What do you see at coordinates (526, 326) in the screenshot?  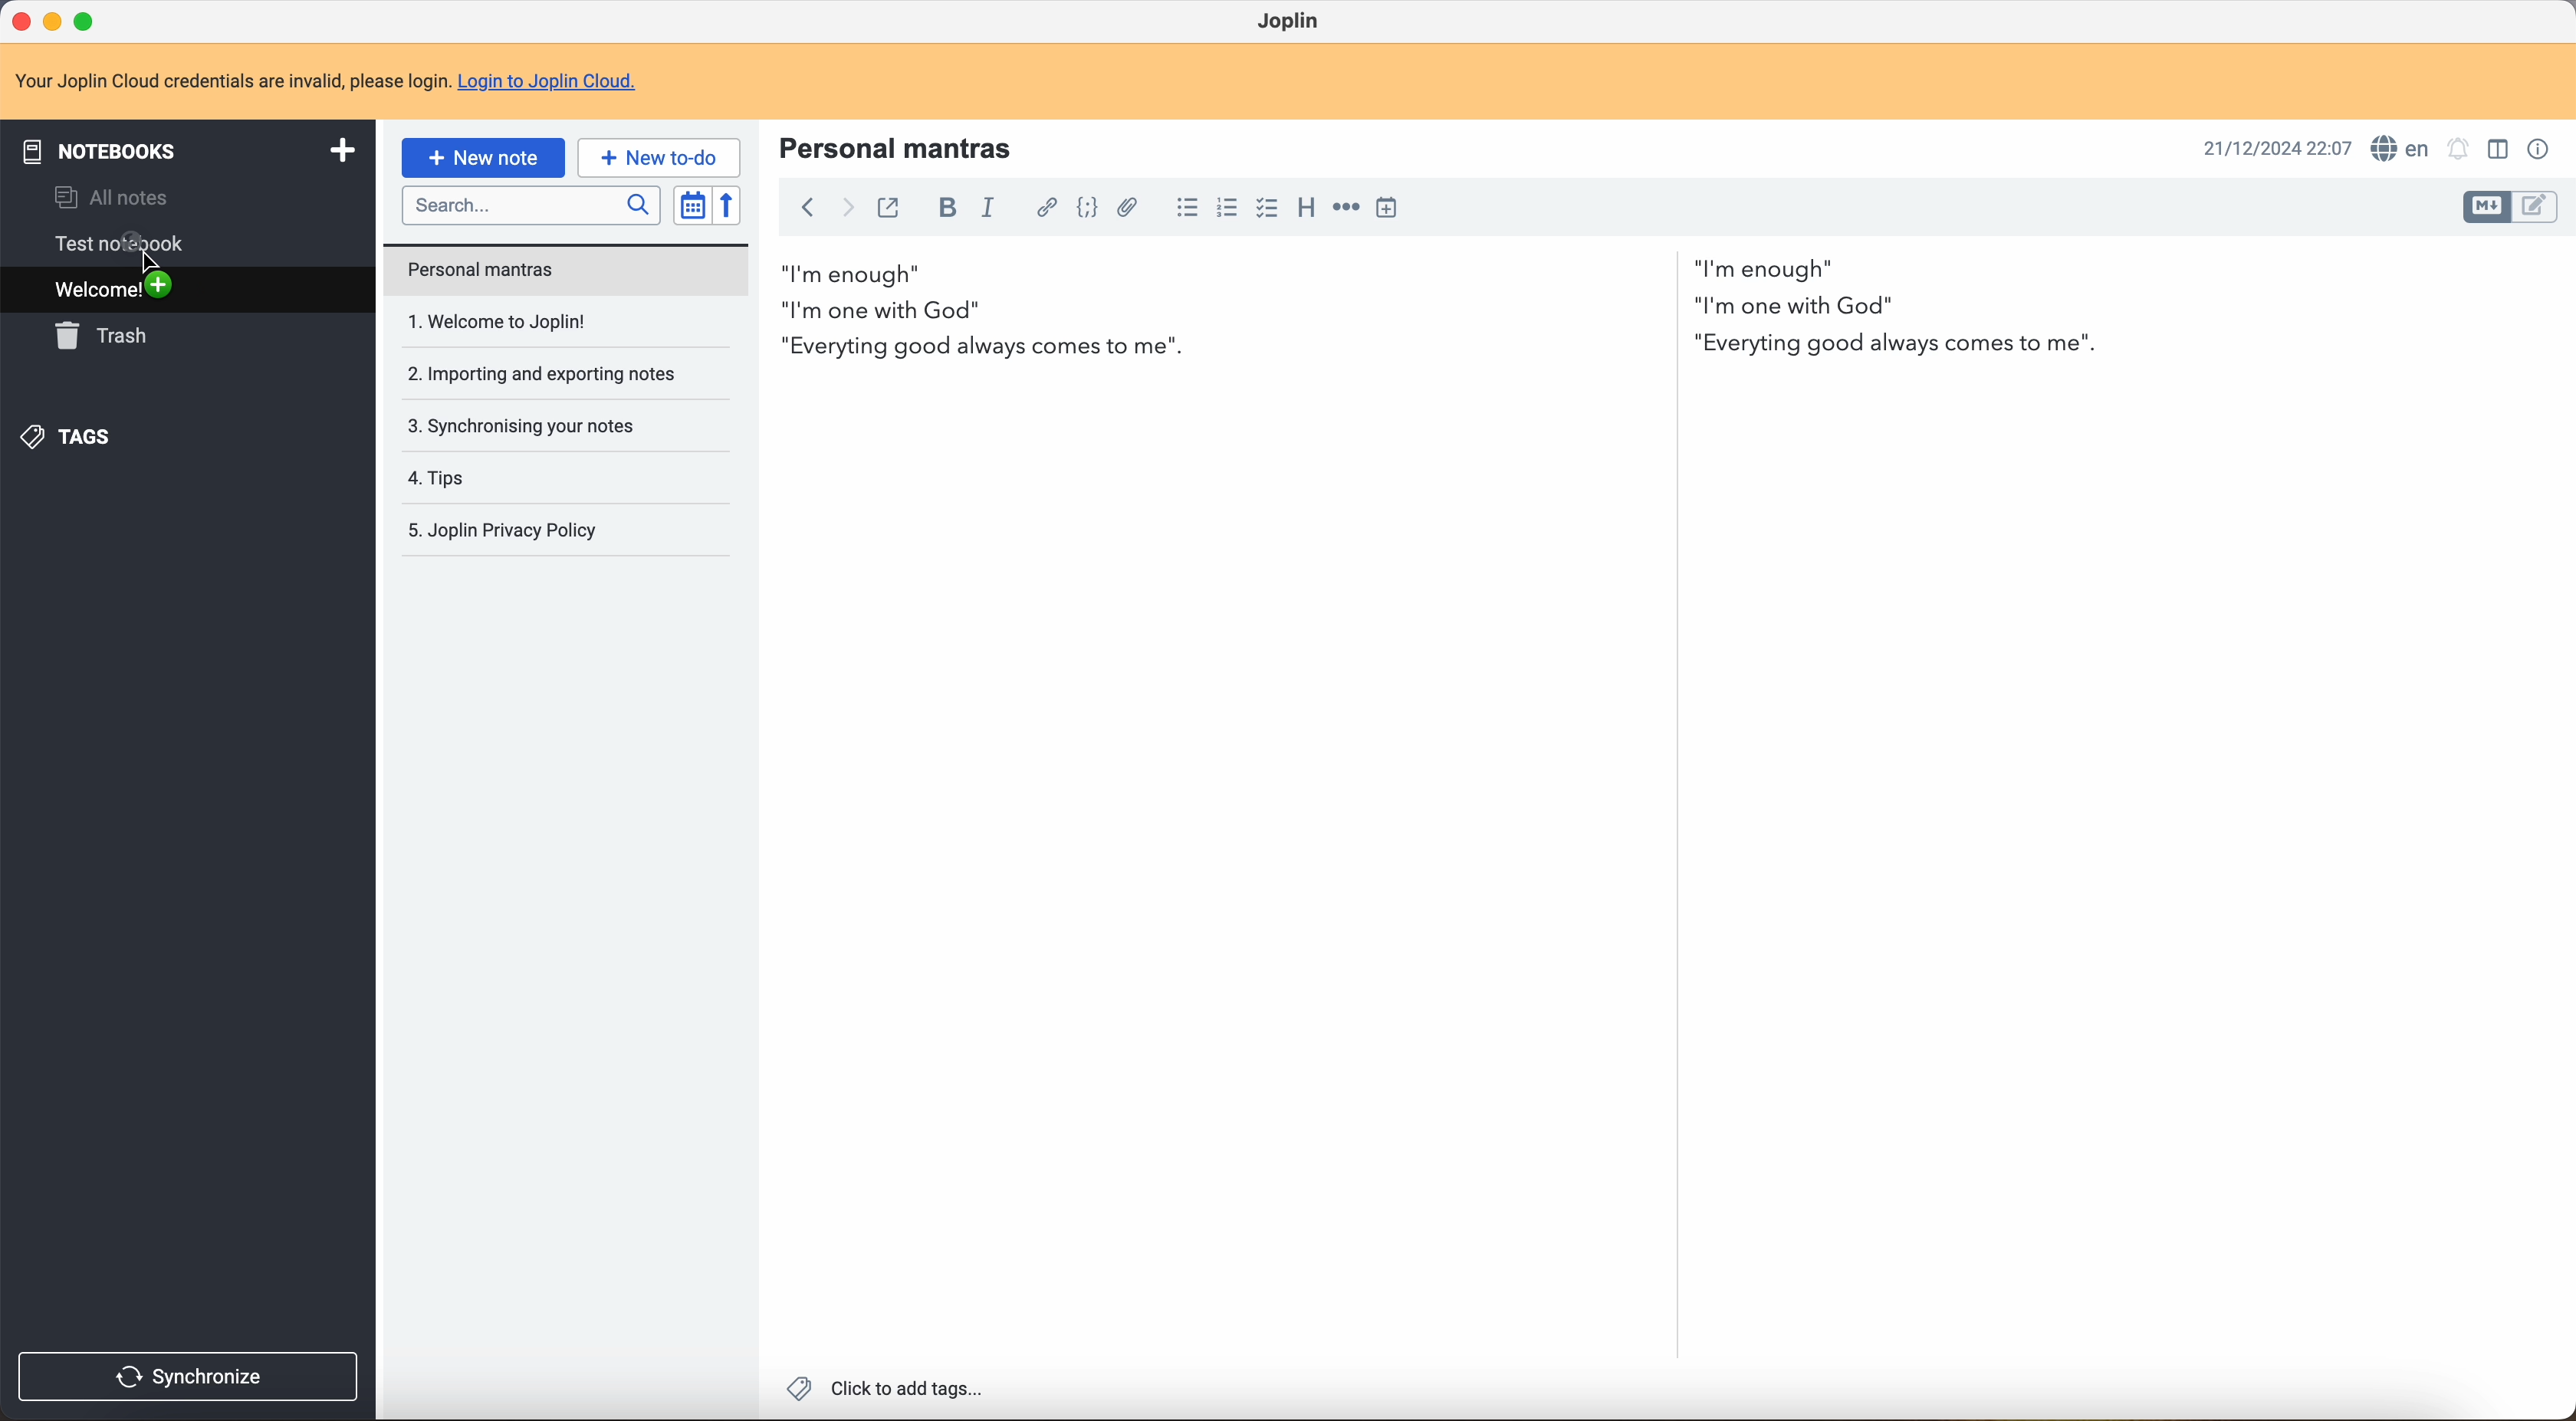 I see `welcome to Joplin note` at bounding box center [526, 326].